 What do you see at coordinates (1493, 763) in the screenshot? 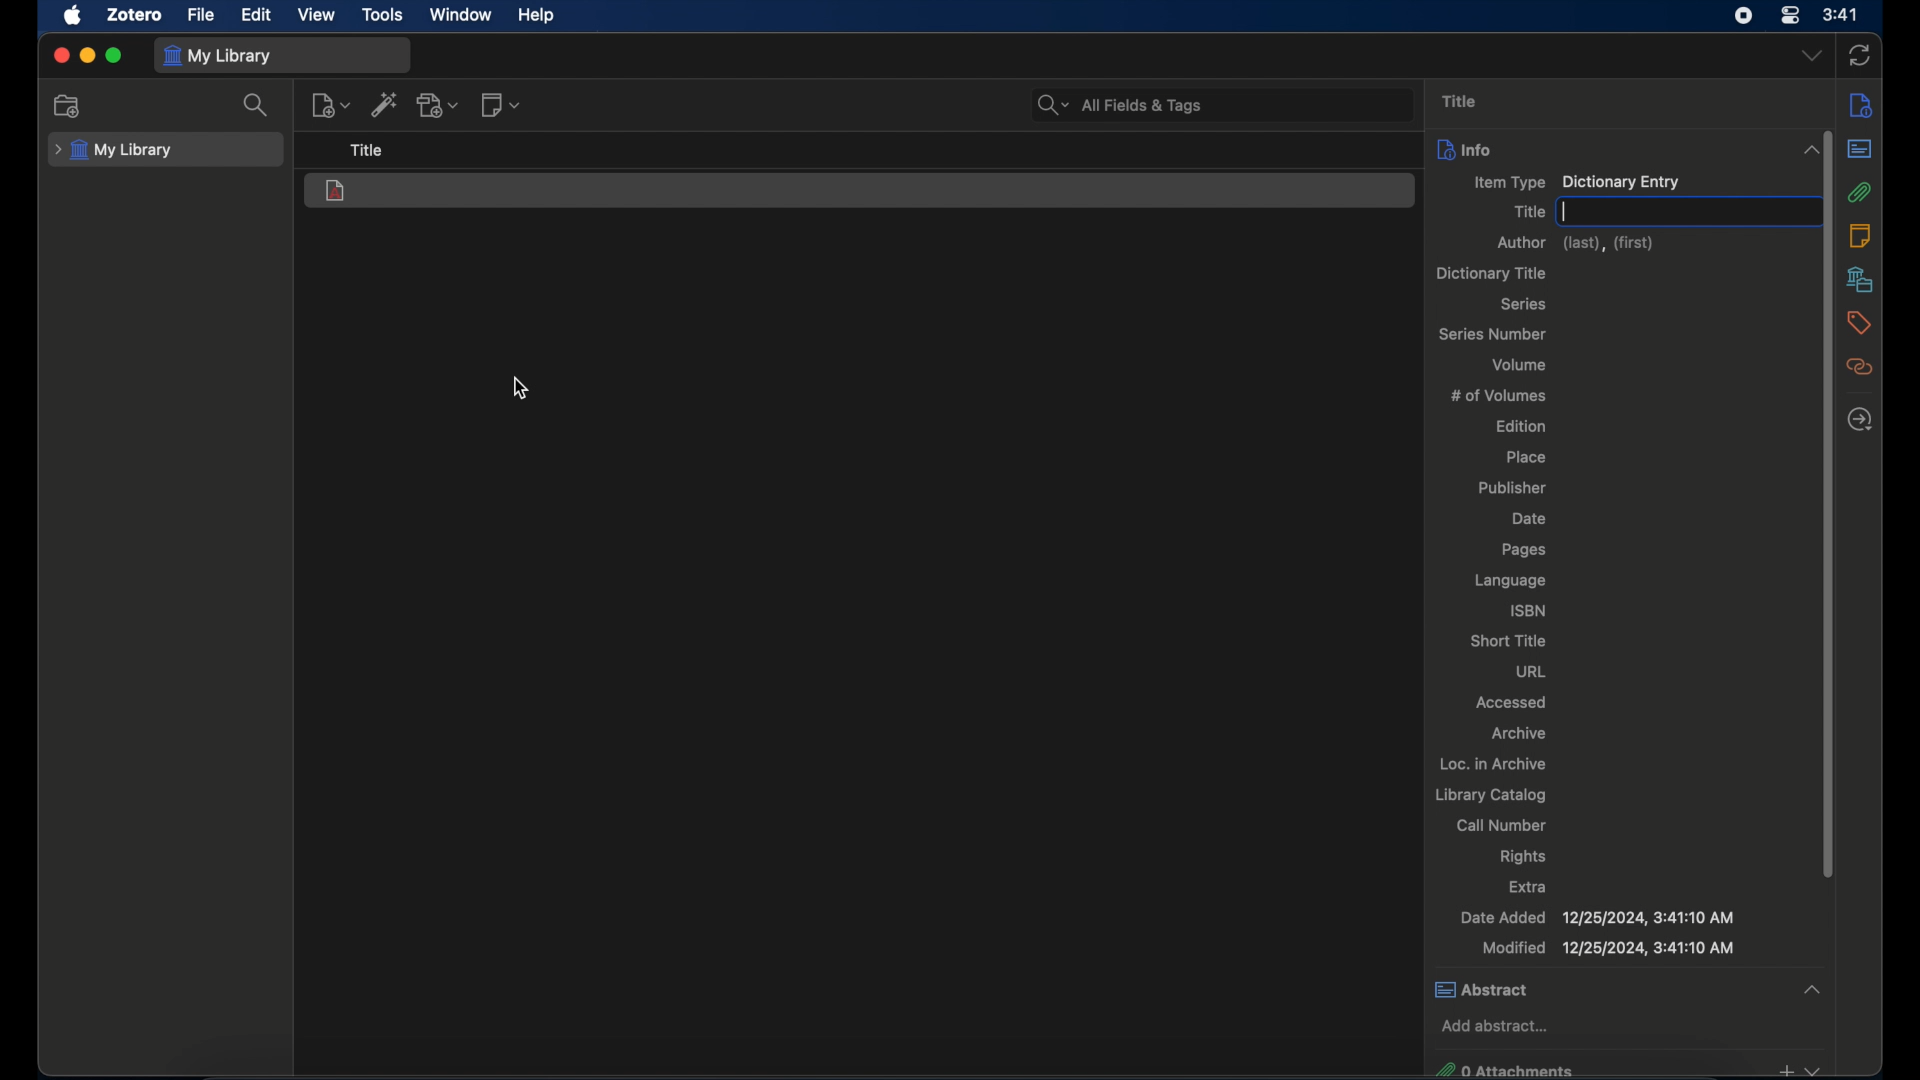
I see `loc. in archive` at bounding box center [1493, 763].